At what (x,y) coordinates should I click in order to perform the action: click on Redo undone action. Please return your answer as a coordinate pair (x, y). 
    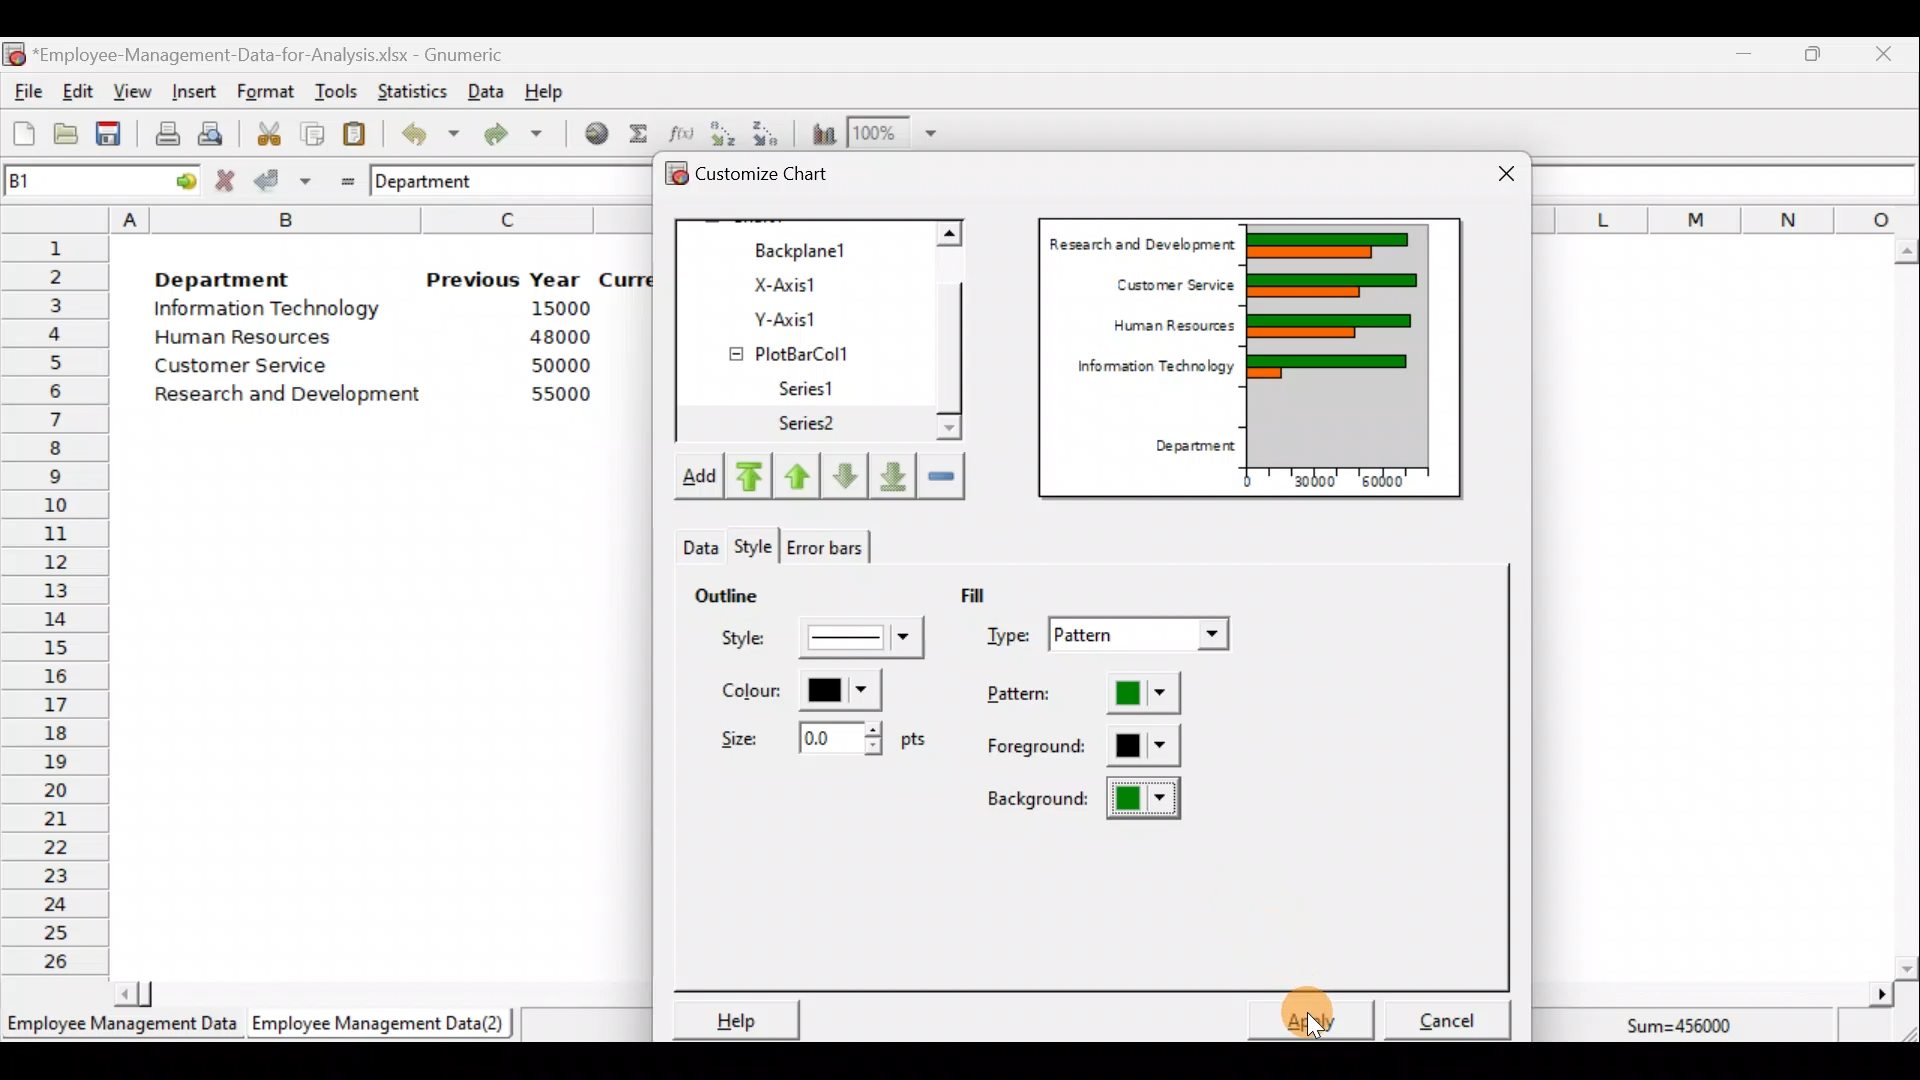
    Looking at the image, I should click on (509, 134).